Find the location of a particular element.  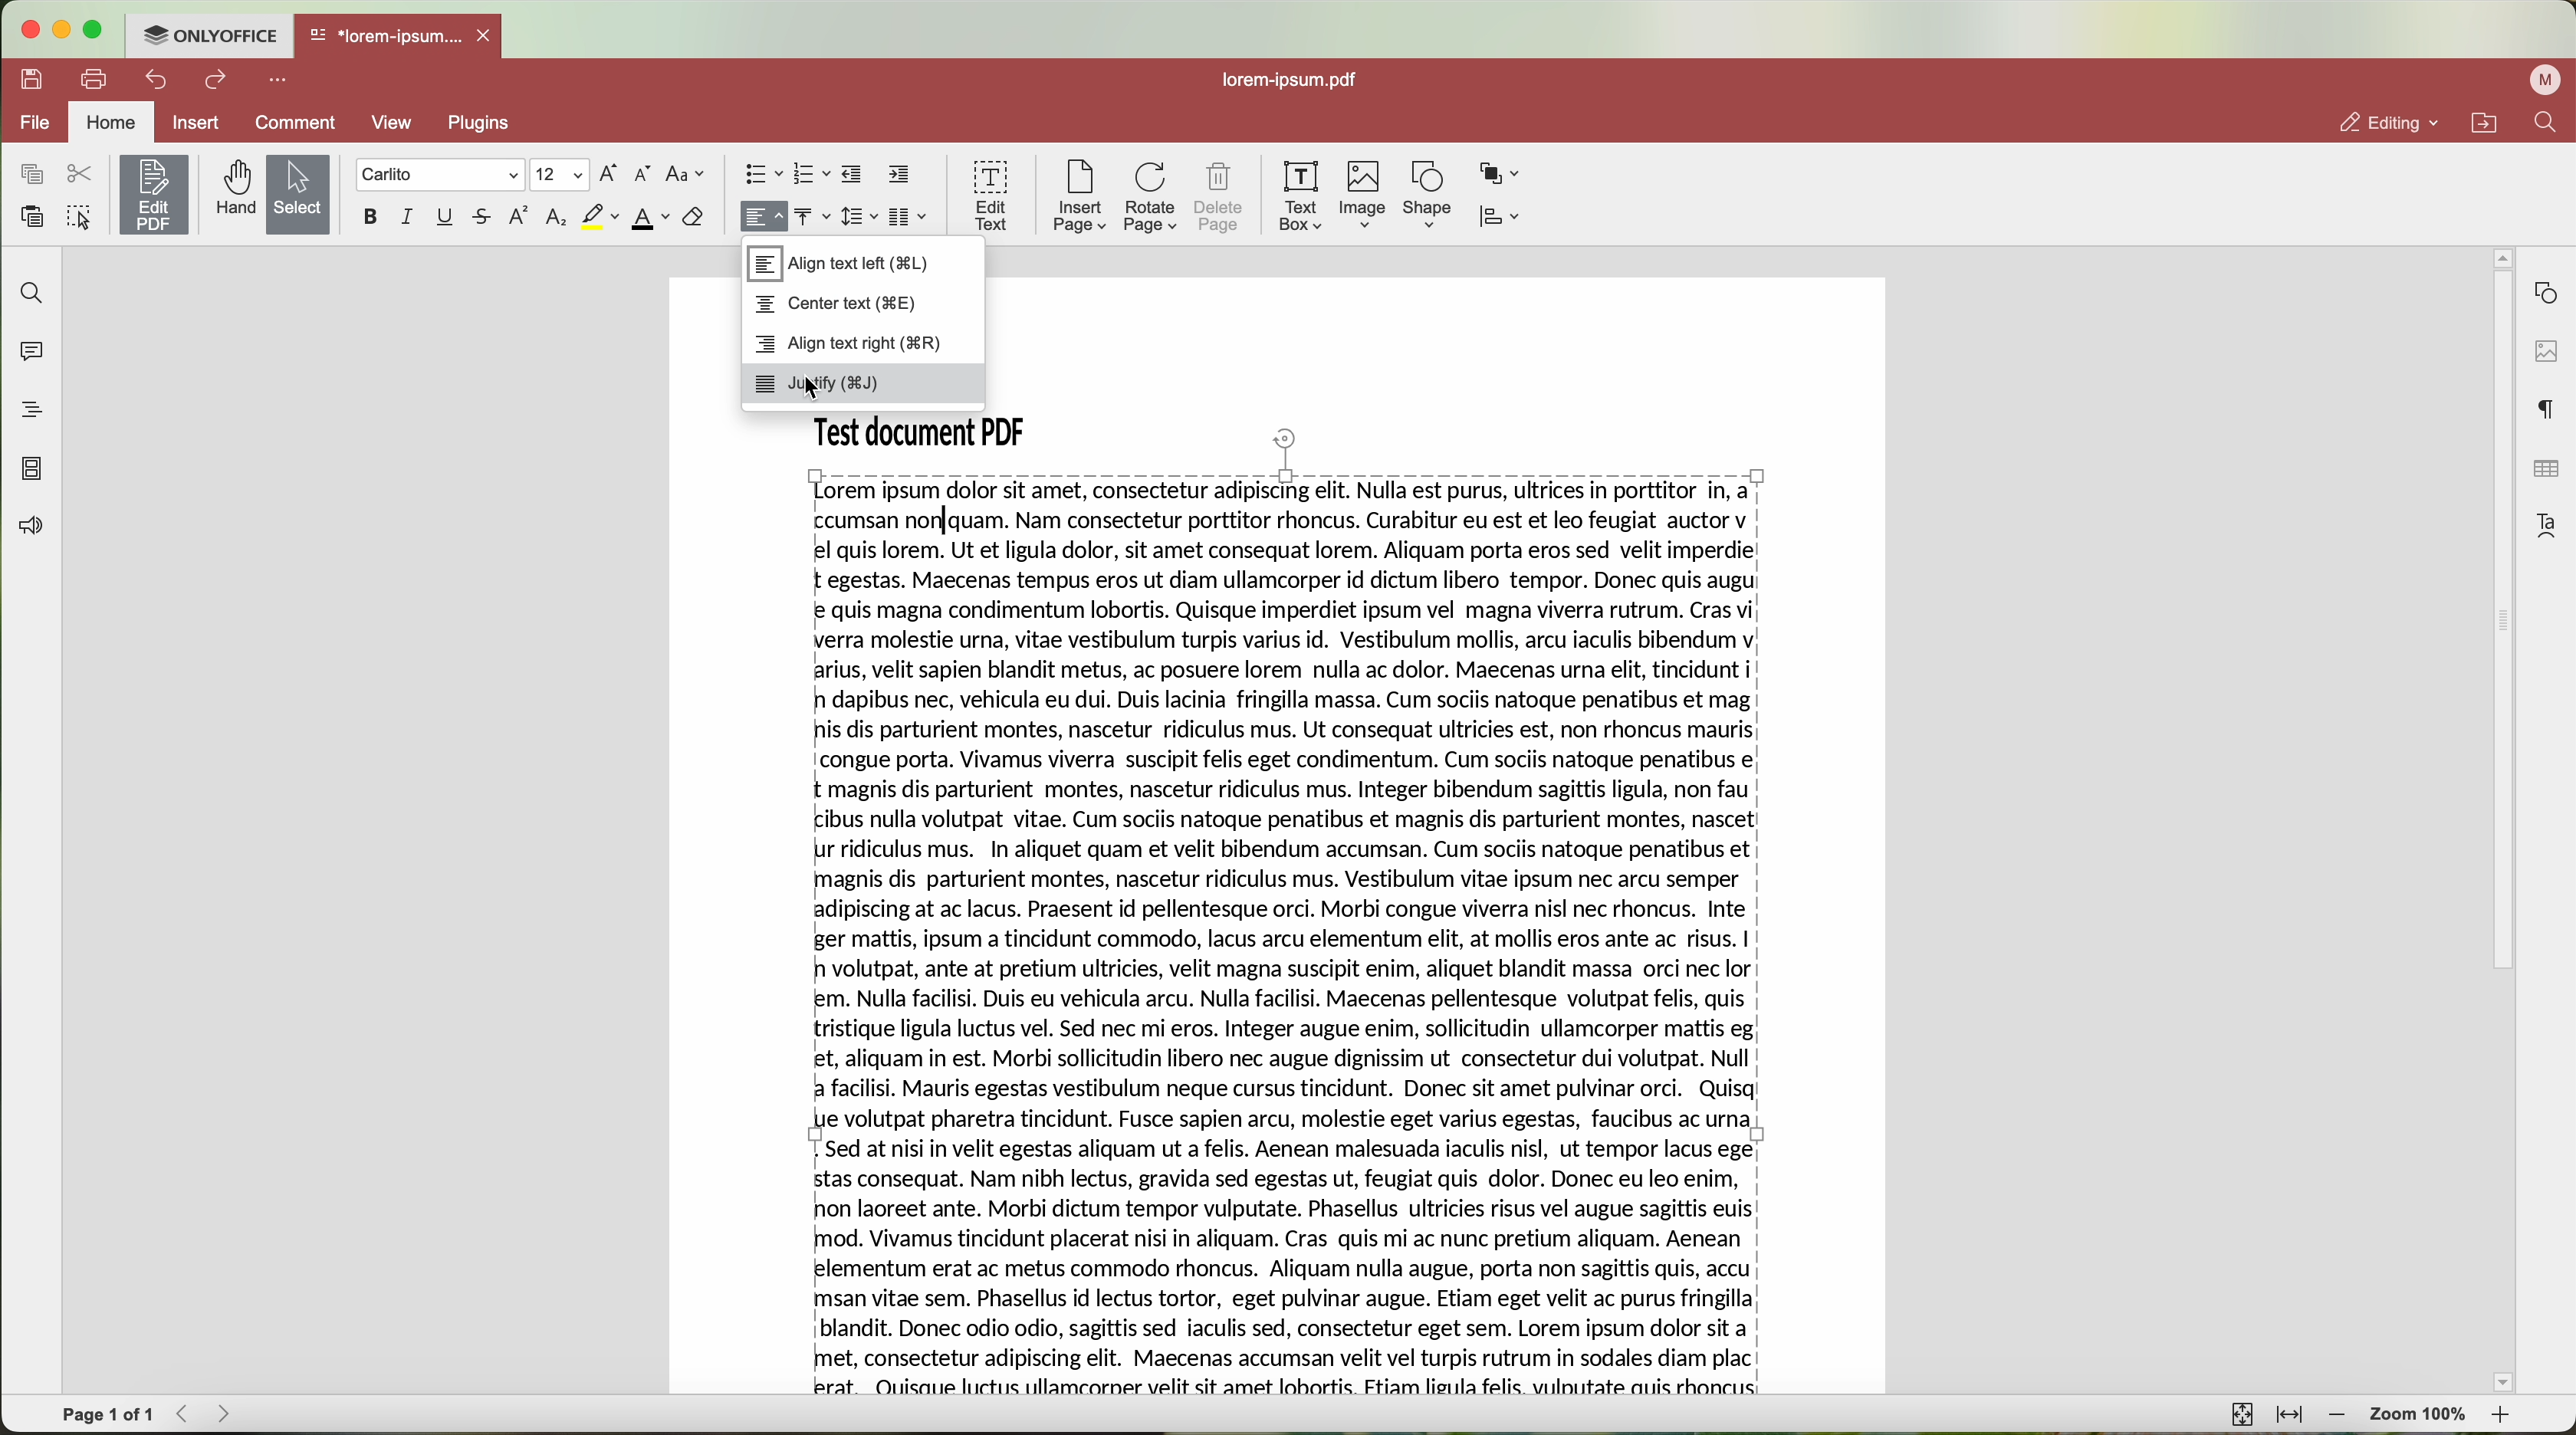

size type is located at coordinates (559, 174).